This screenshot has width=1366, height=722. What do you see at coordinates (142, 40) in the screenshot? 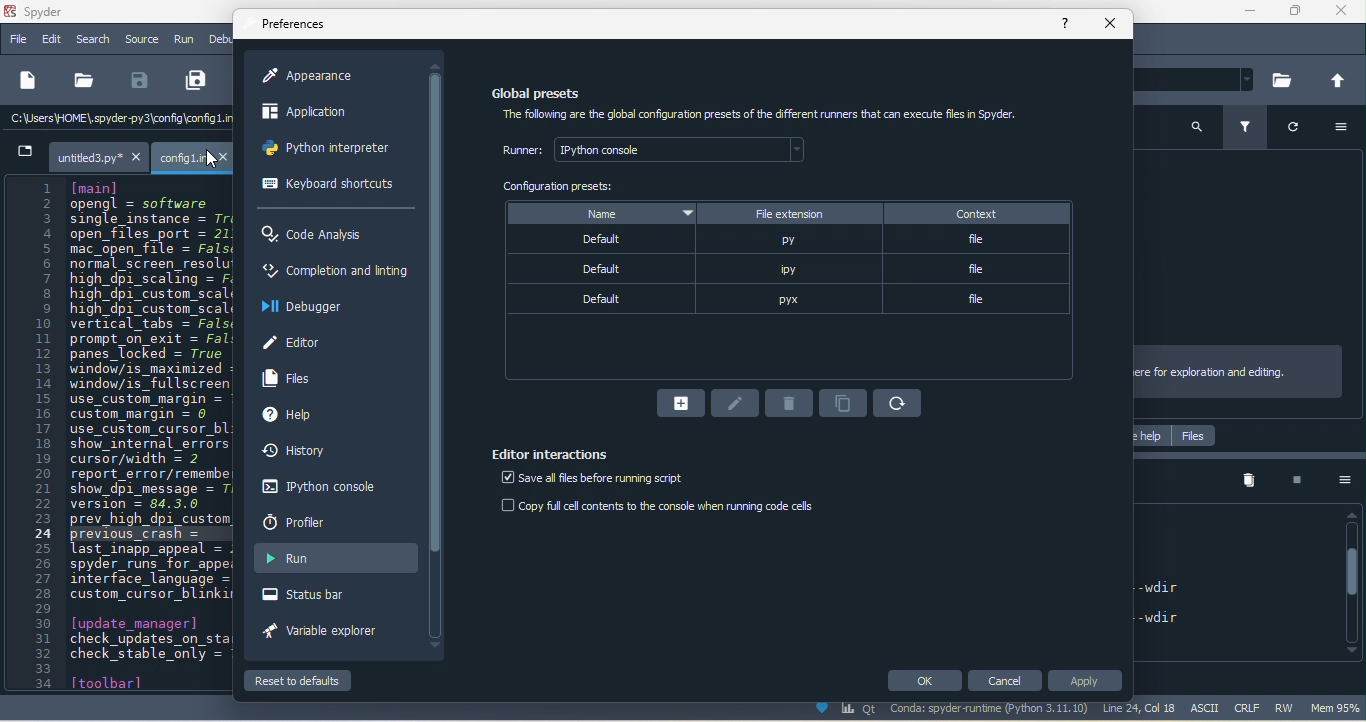
I see `source` at bounding box center [142, 40].